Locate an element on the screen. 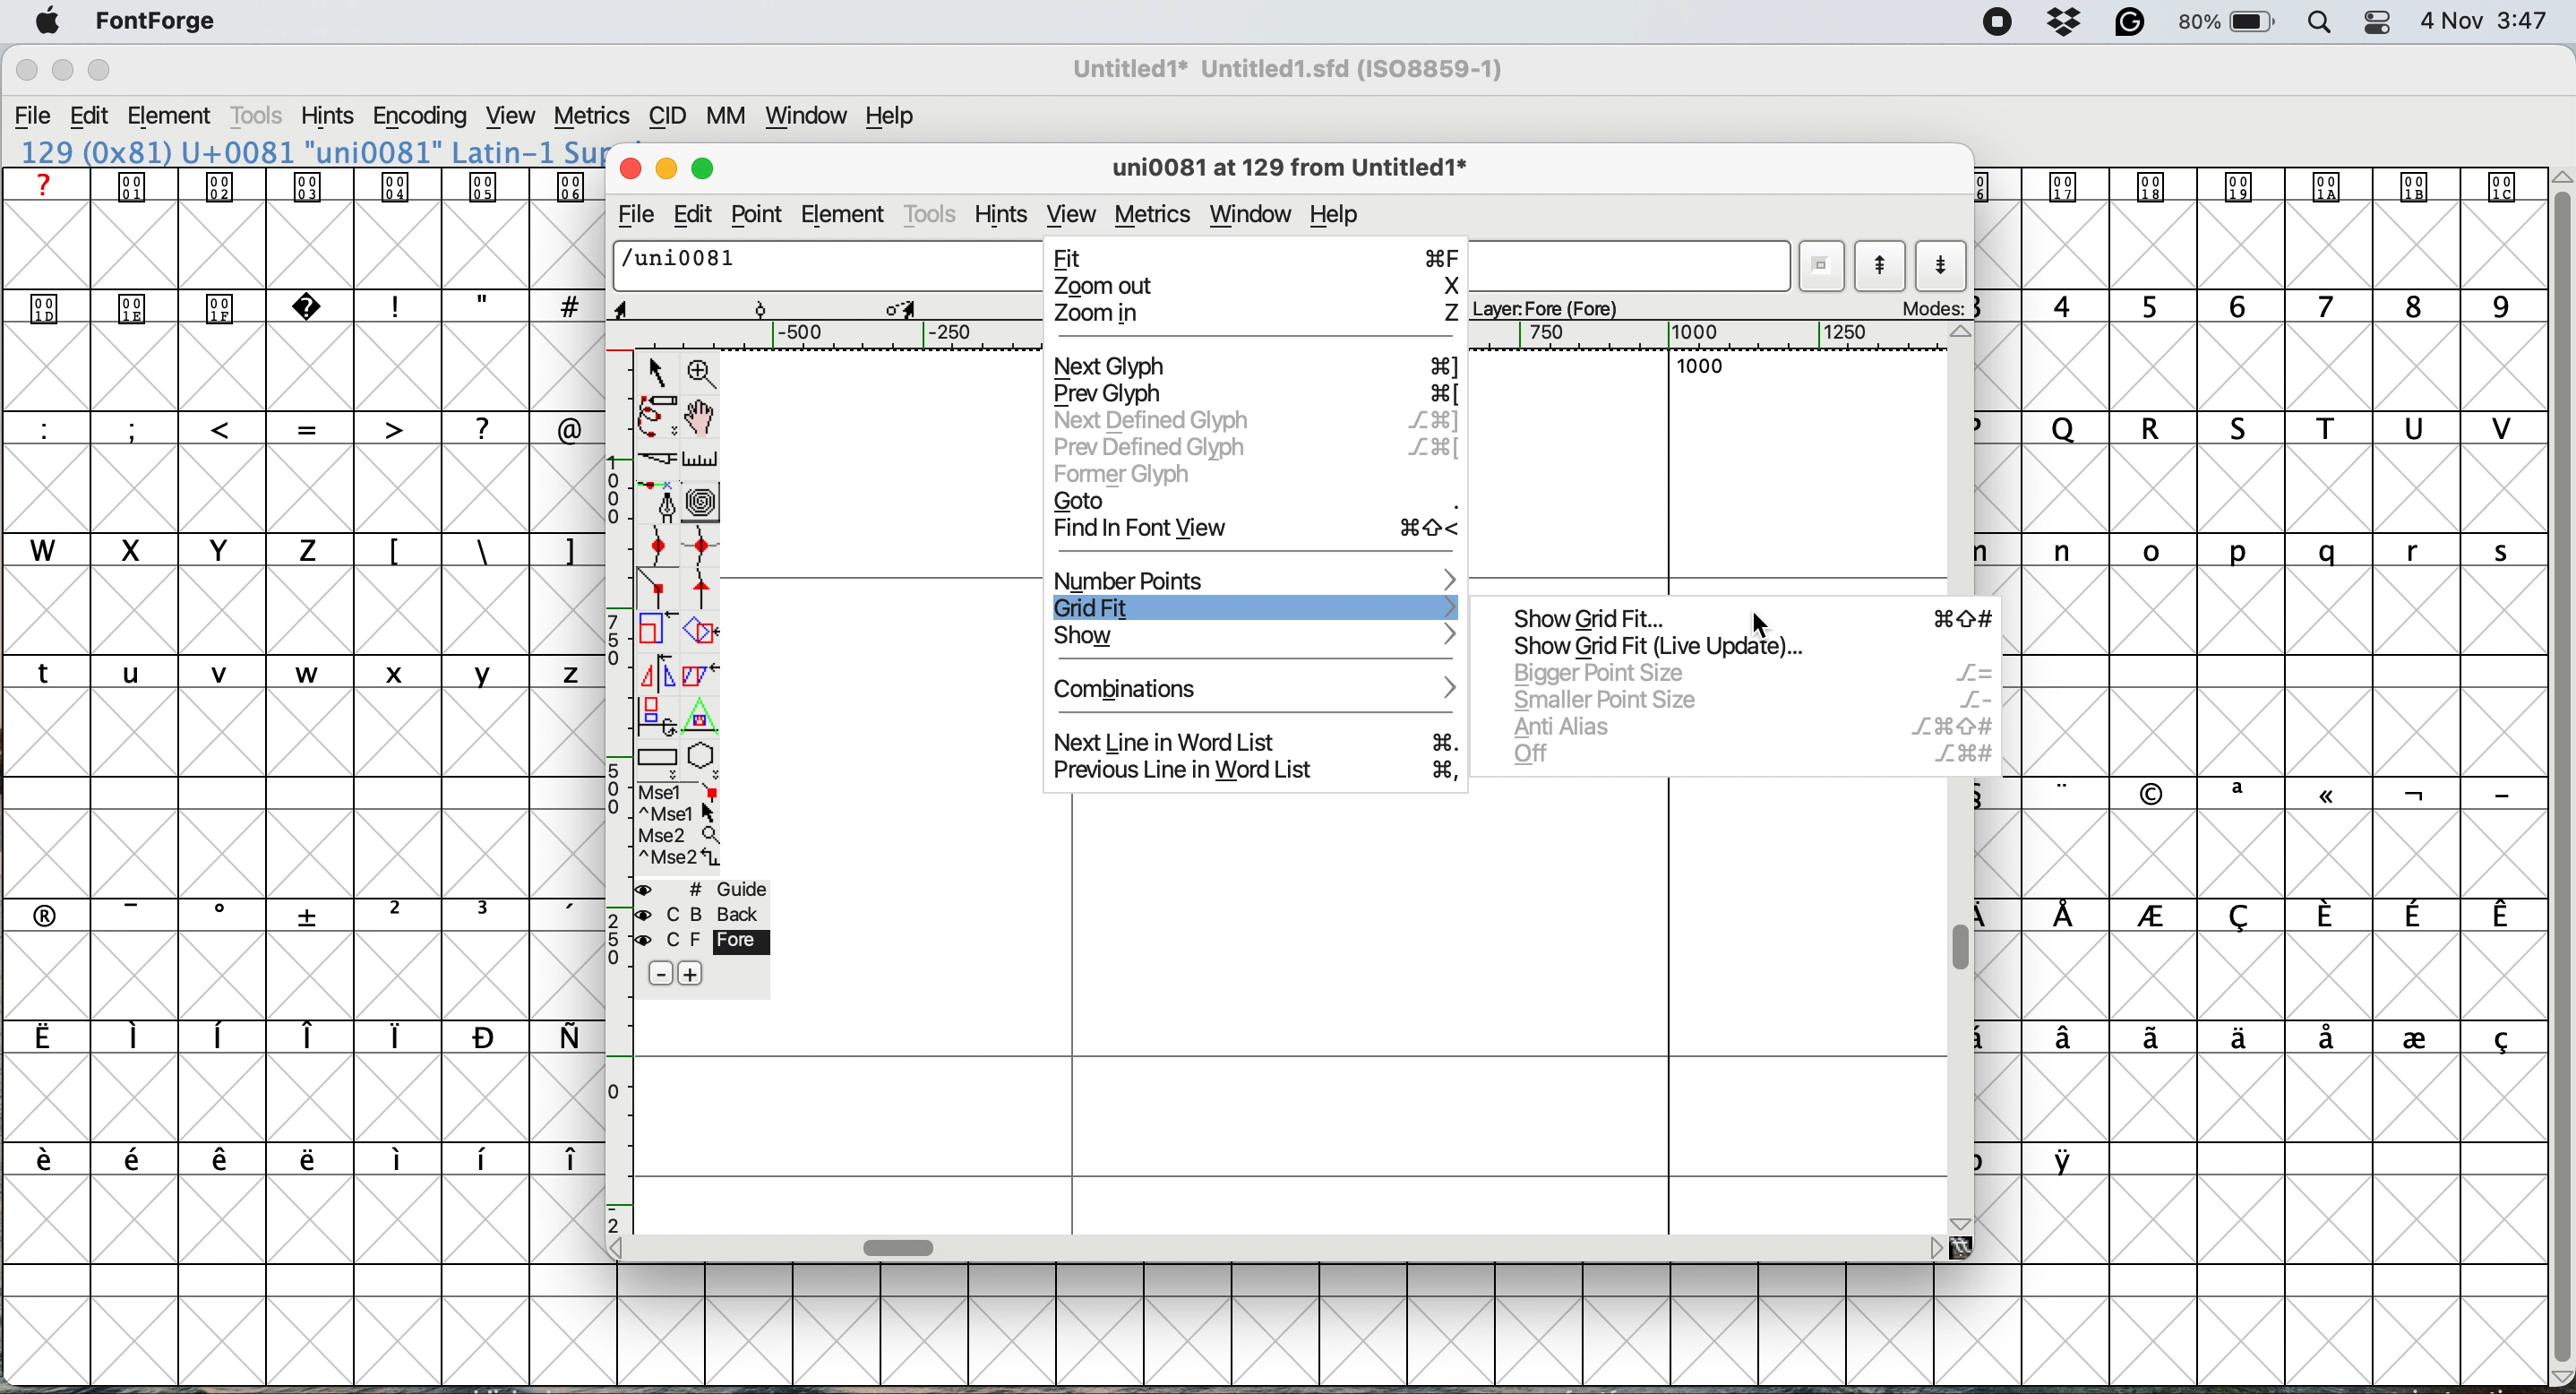 This screenshot has height=1394, width=2576. Apple menu is located at coordinates (47, 23).